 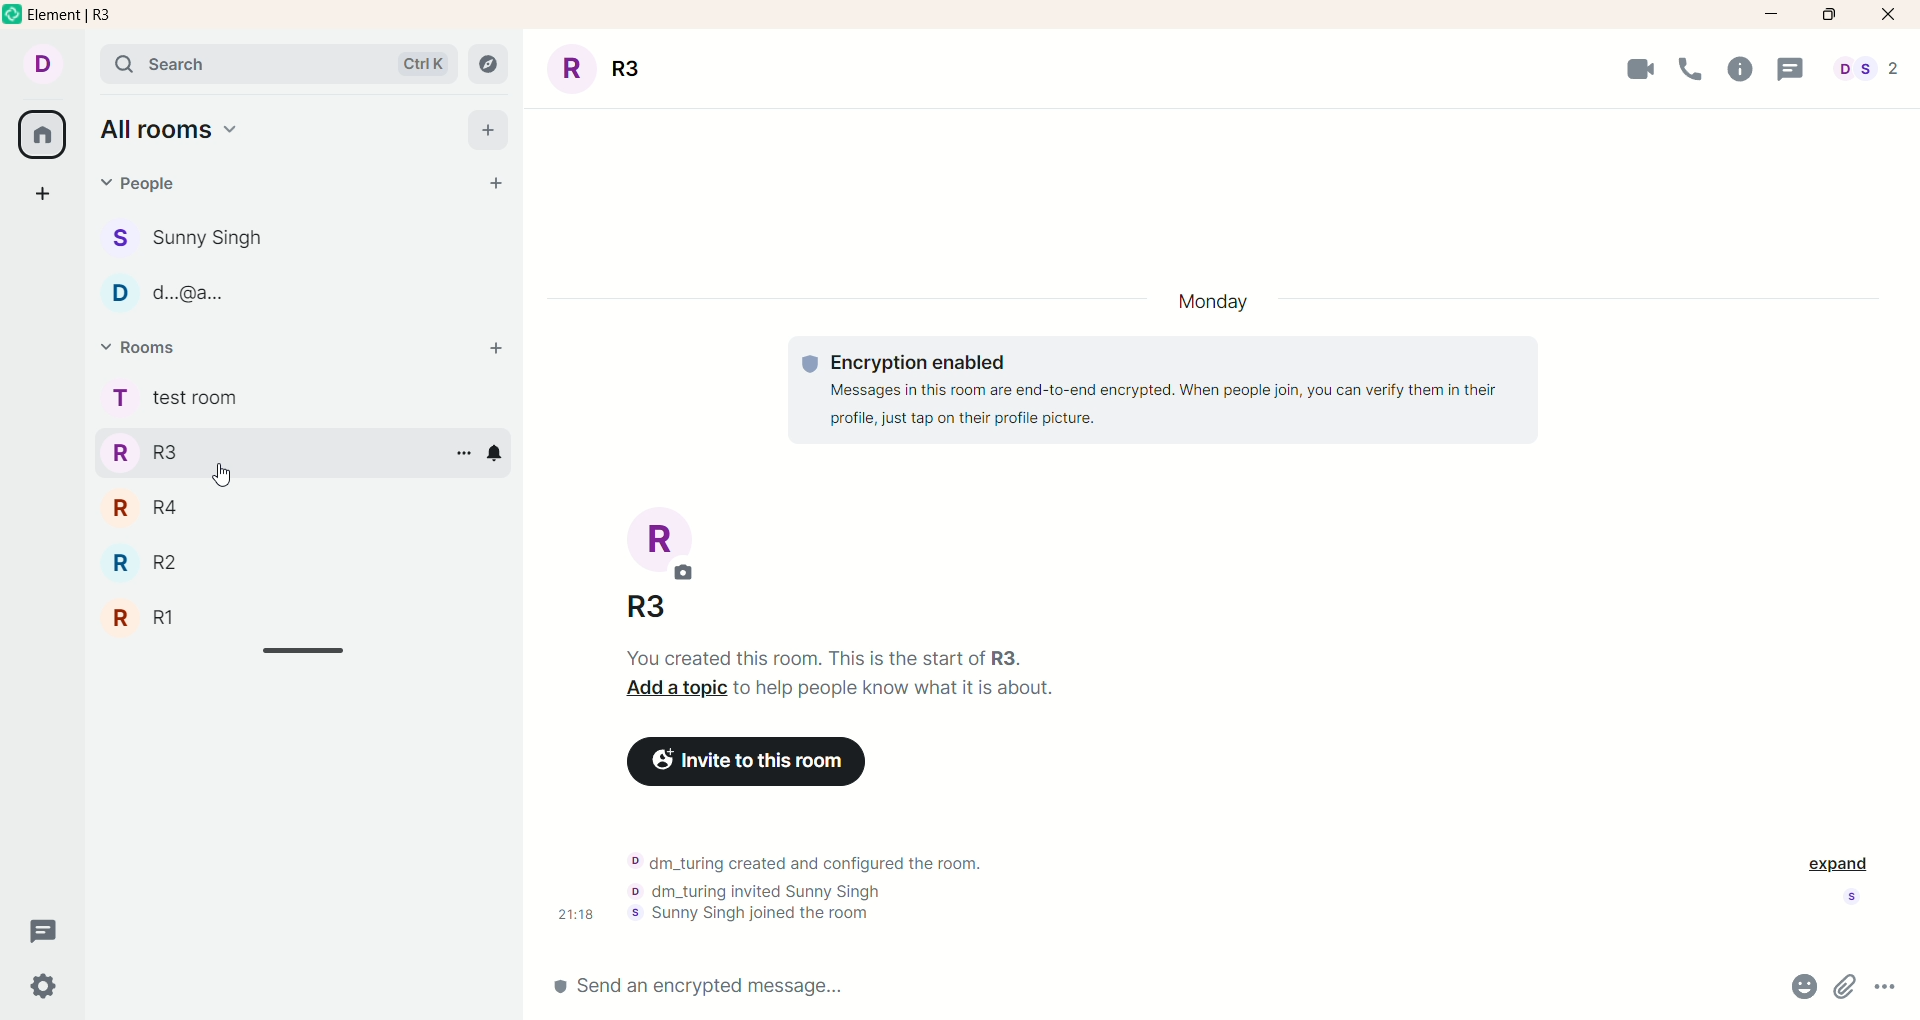 I want to click on options, so click(x=464, y=452).